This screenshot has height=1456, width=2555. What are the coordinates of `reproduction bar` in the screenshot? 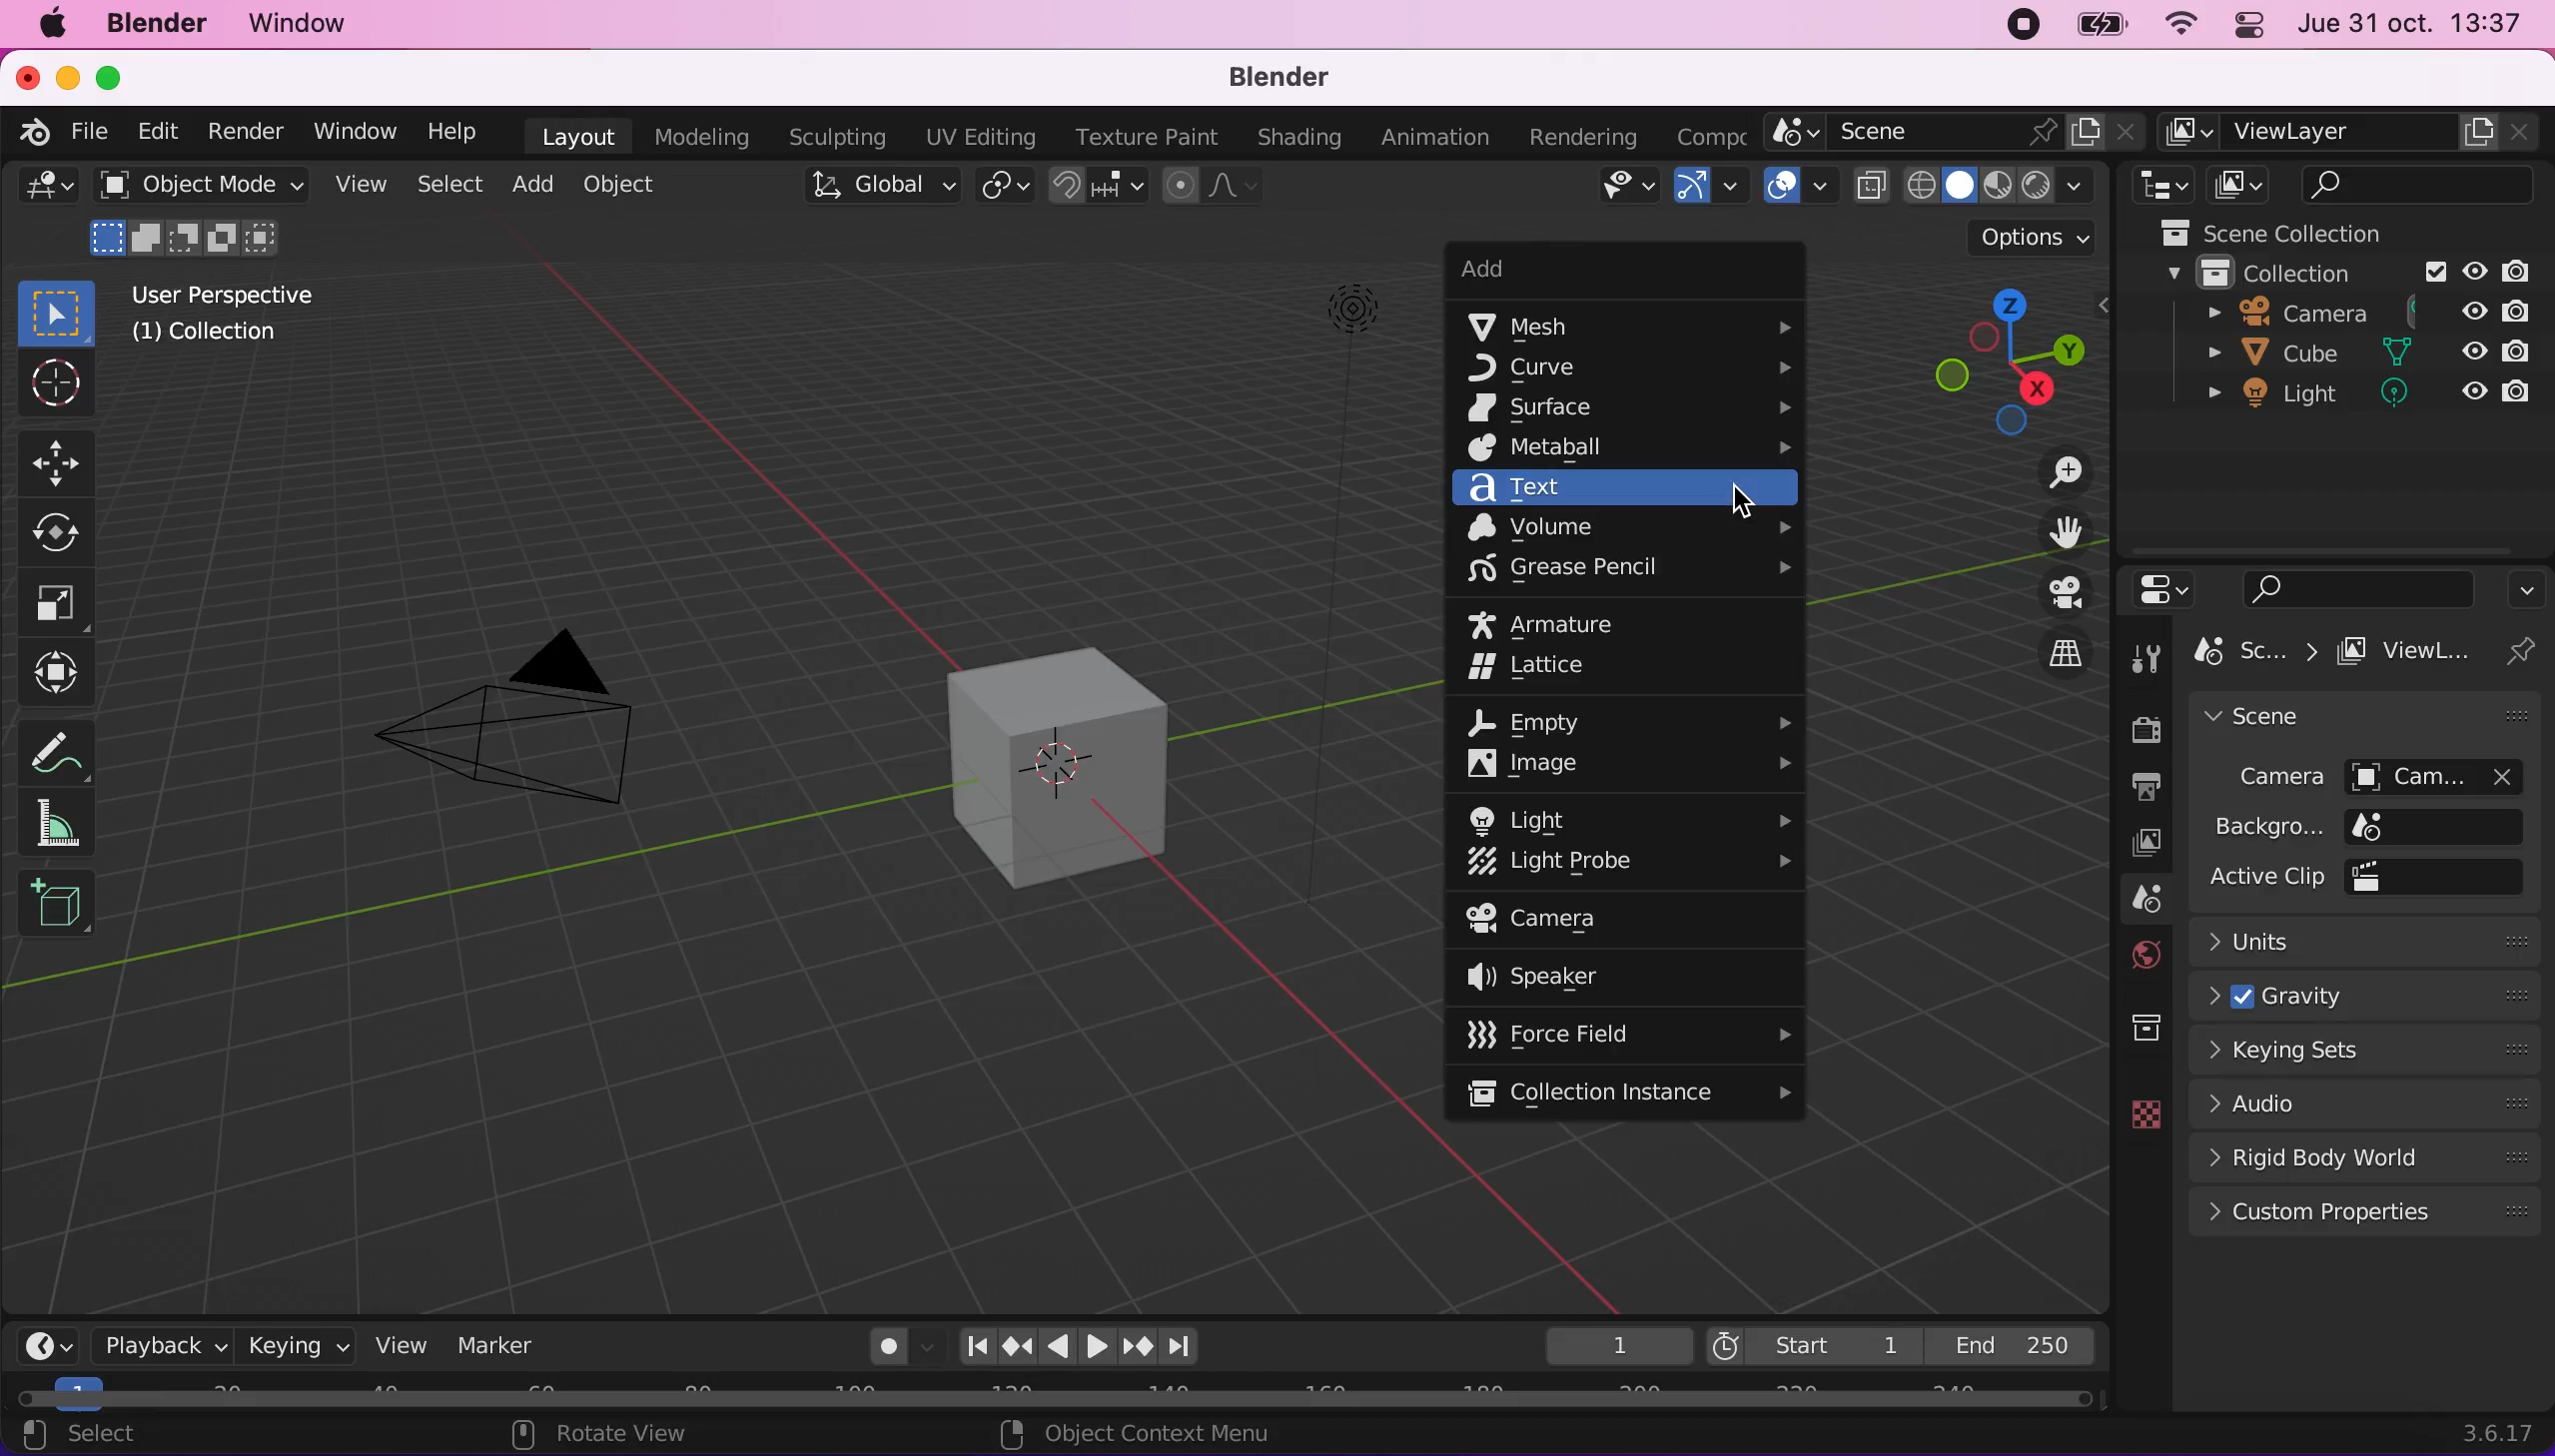 It's located at (1095, 1346).